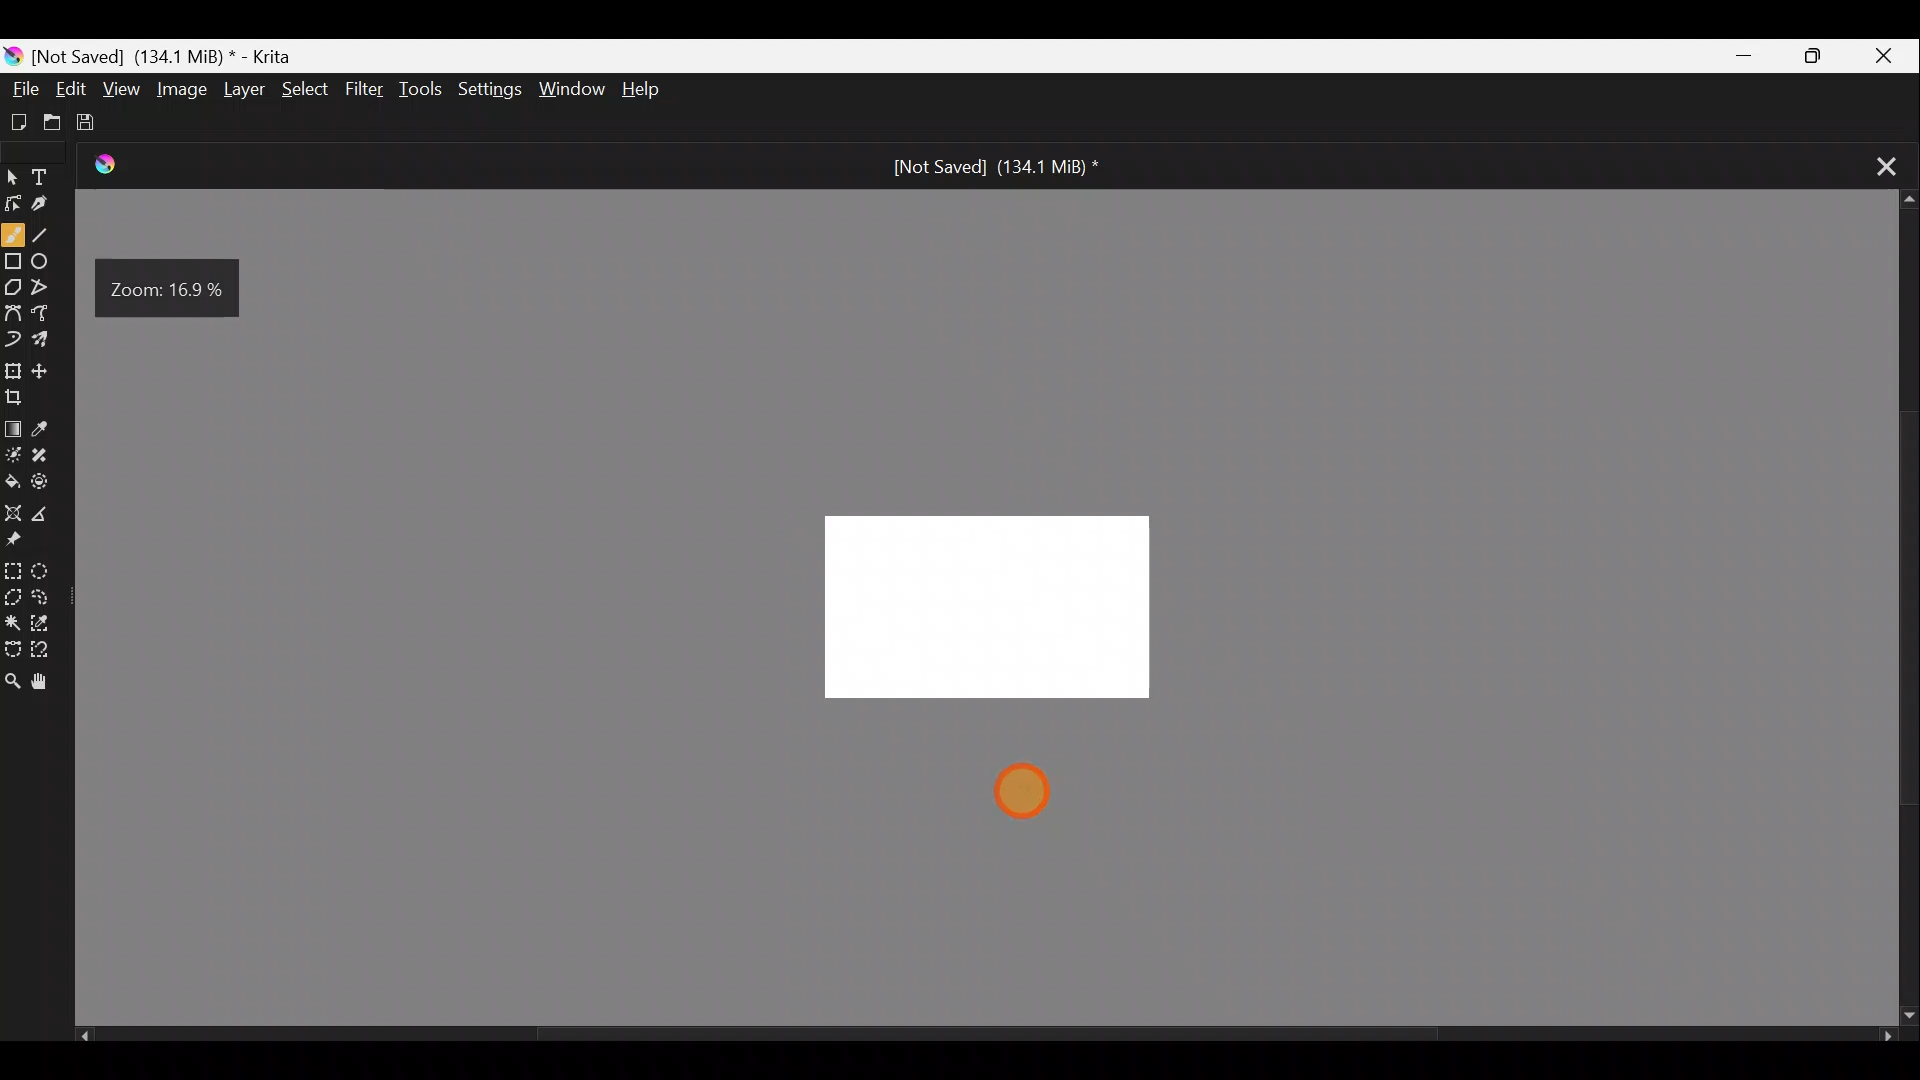 The width and height of the screenshot is (1920, 1080). I want to click on Multibrush tool, so click(50, 343).